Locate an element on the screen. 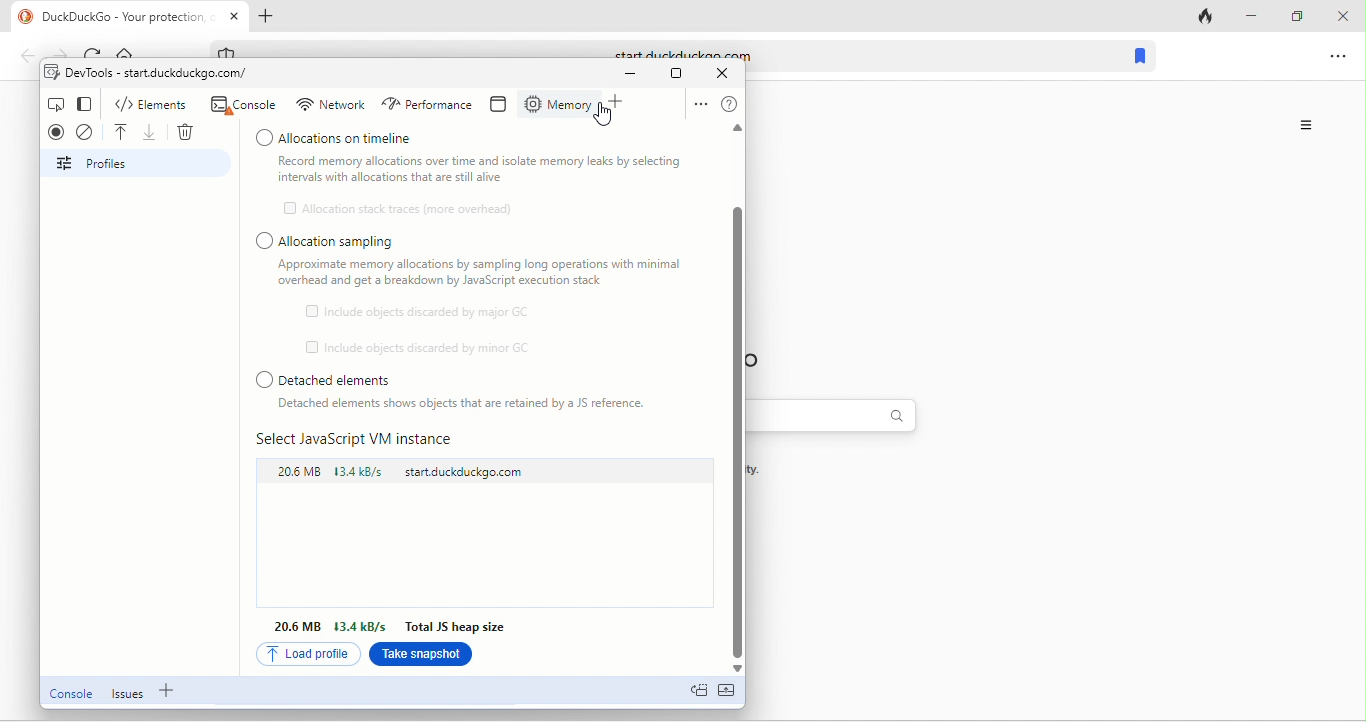 Image resolution: width=1366 pixels, height=722 pixels. detached elements is located at coordinates (456, 377).